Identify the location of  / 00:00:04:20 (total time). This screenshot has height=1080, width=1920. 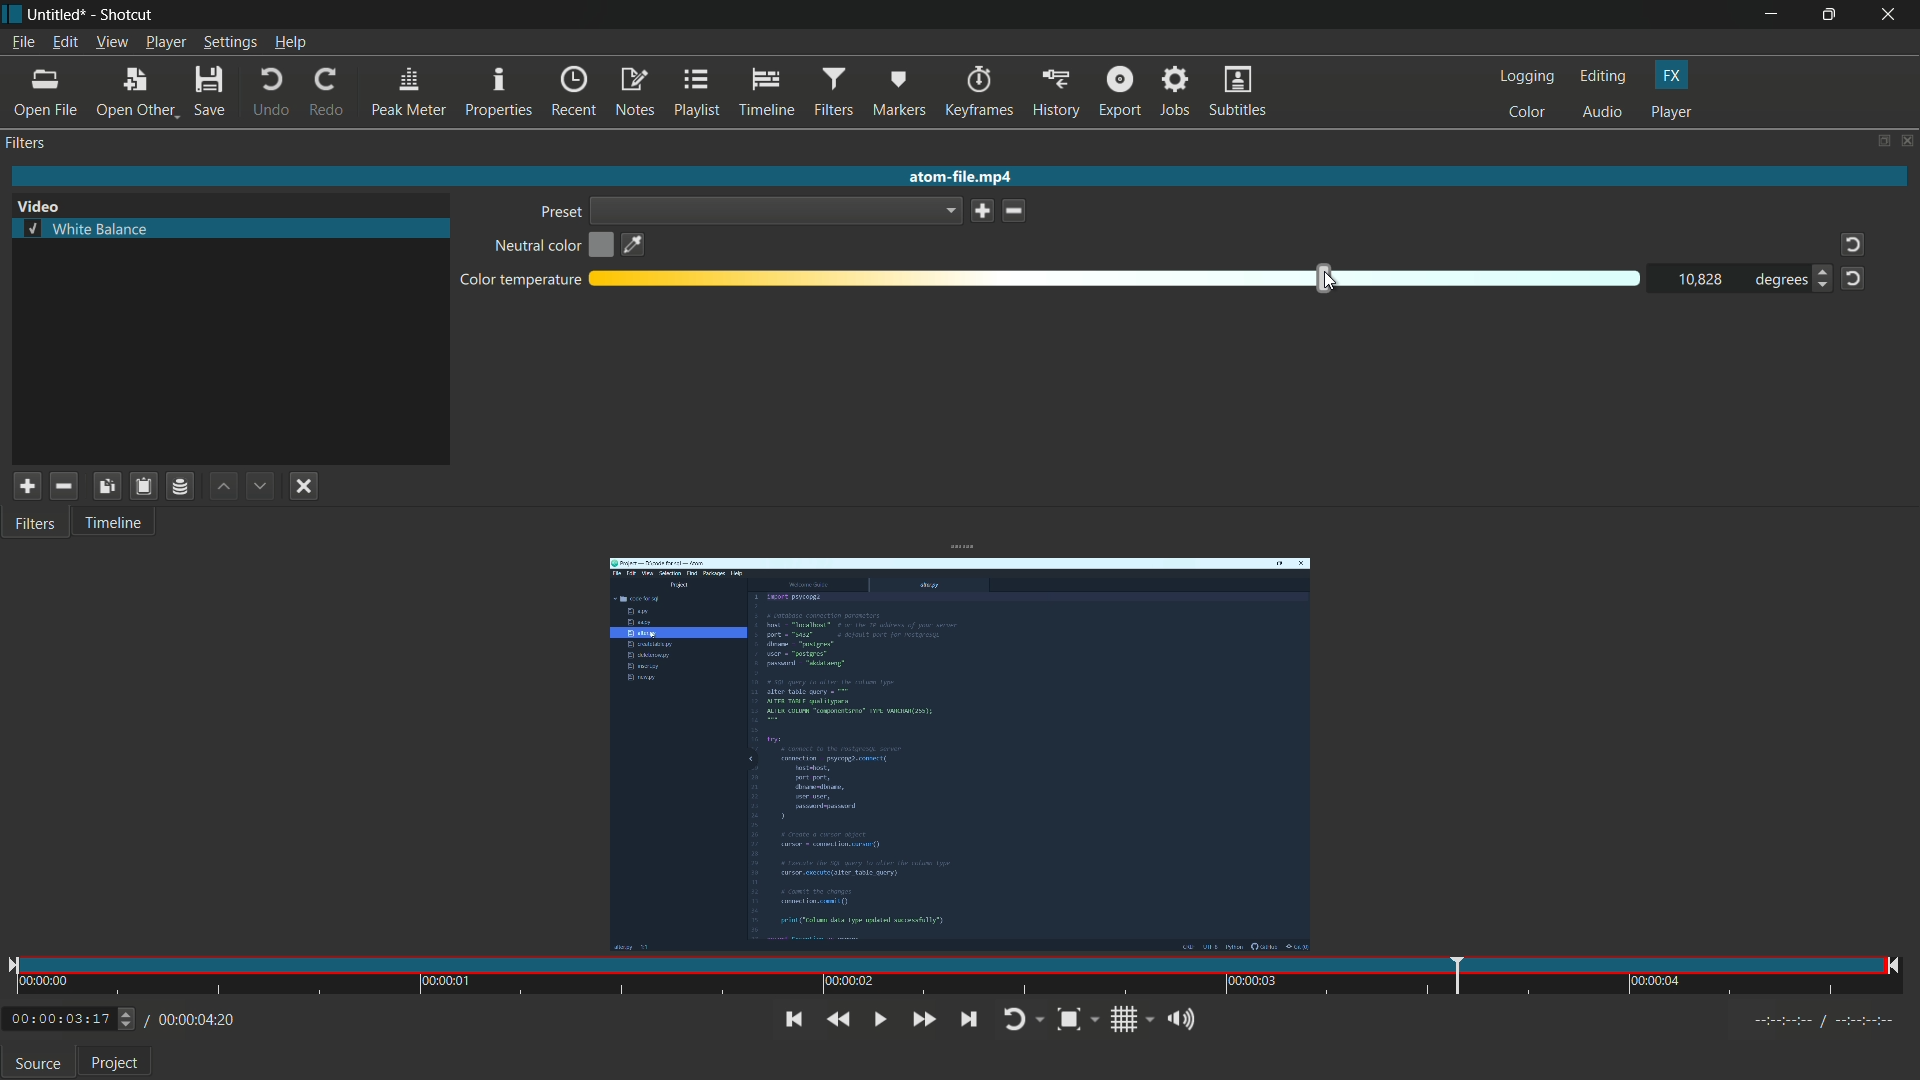
(192, 1017).